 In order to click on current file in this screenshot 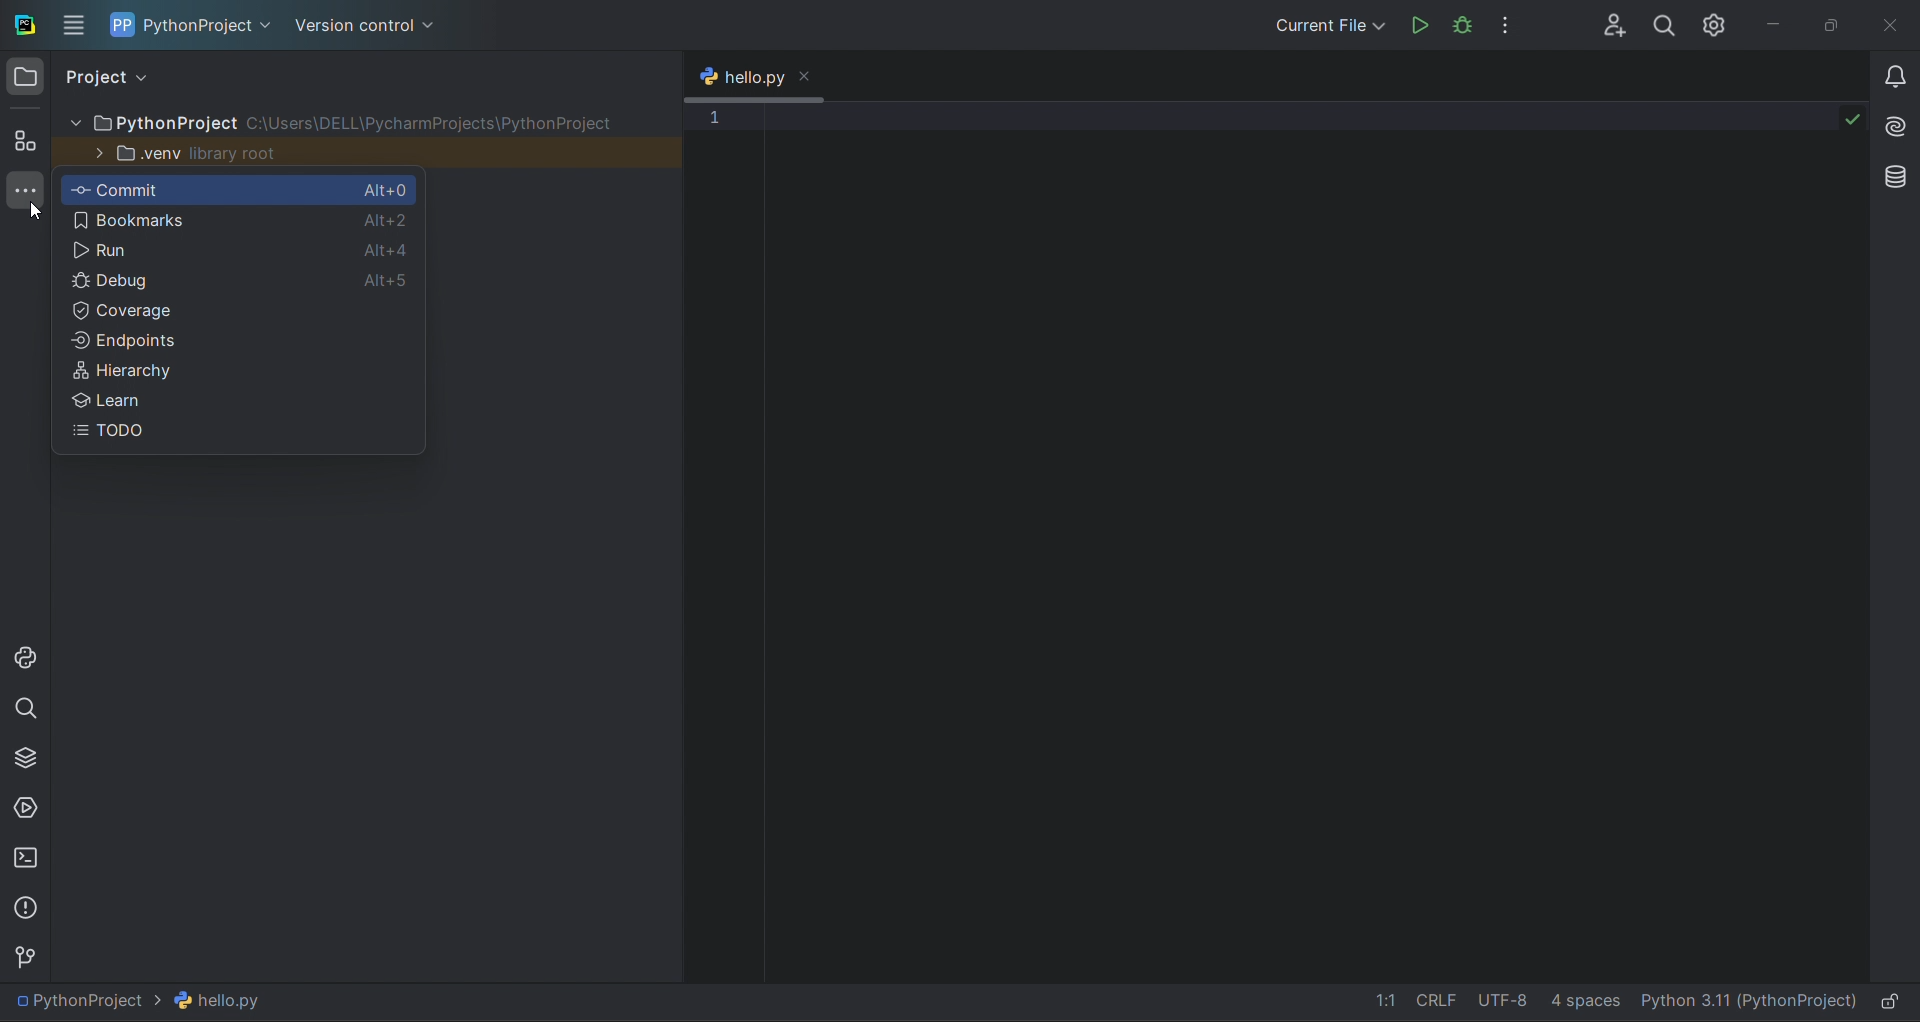, I will do `click(1328, 26)`.